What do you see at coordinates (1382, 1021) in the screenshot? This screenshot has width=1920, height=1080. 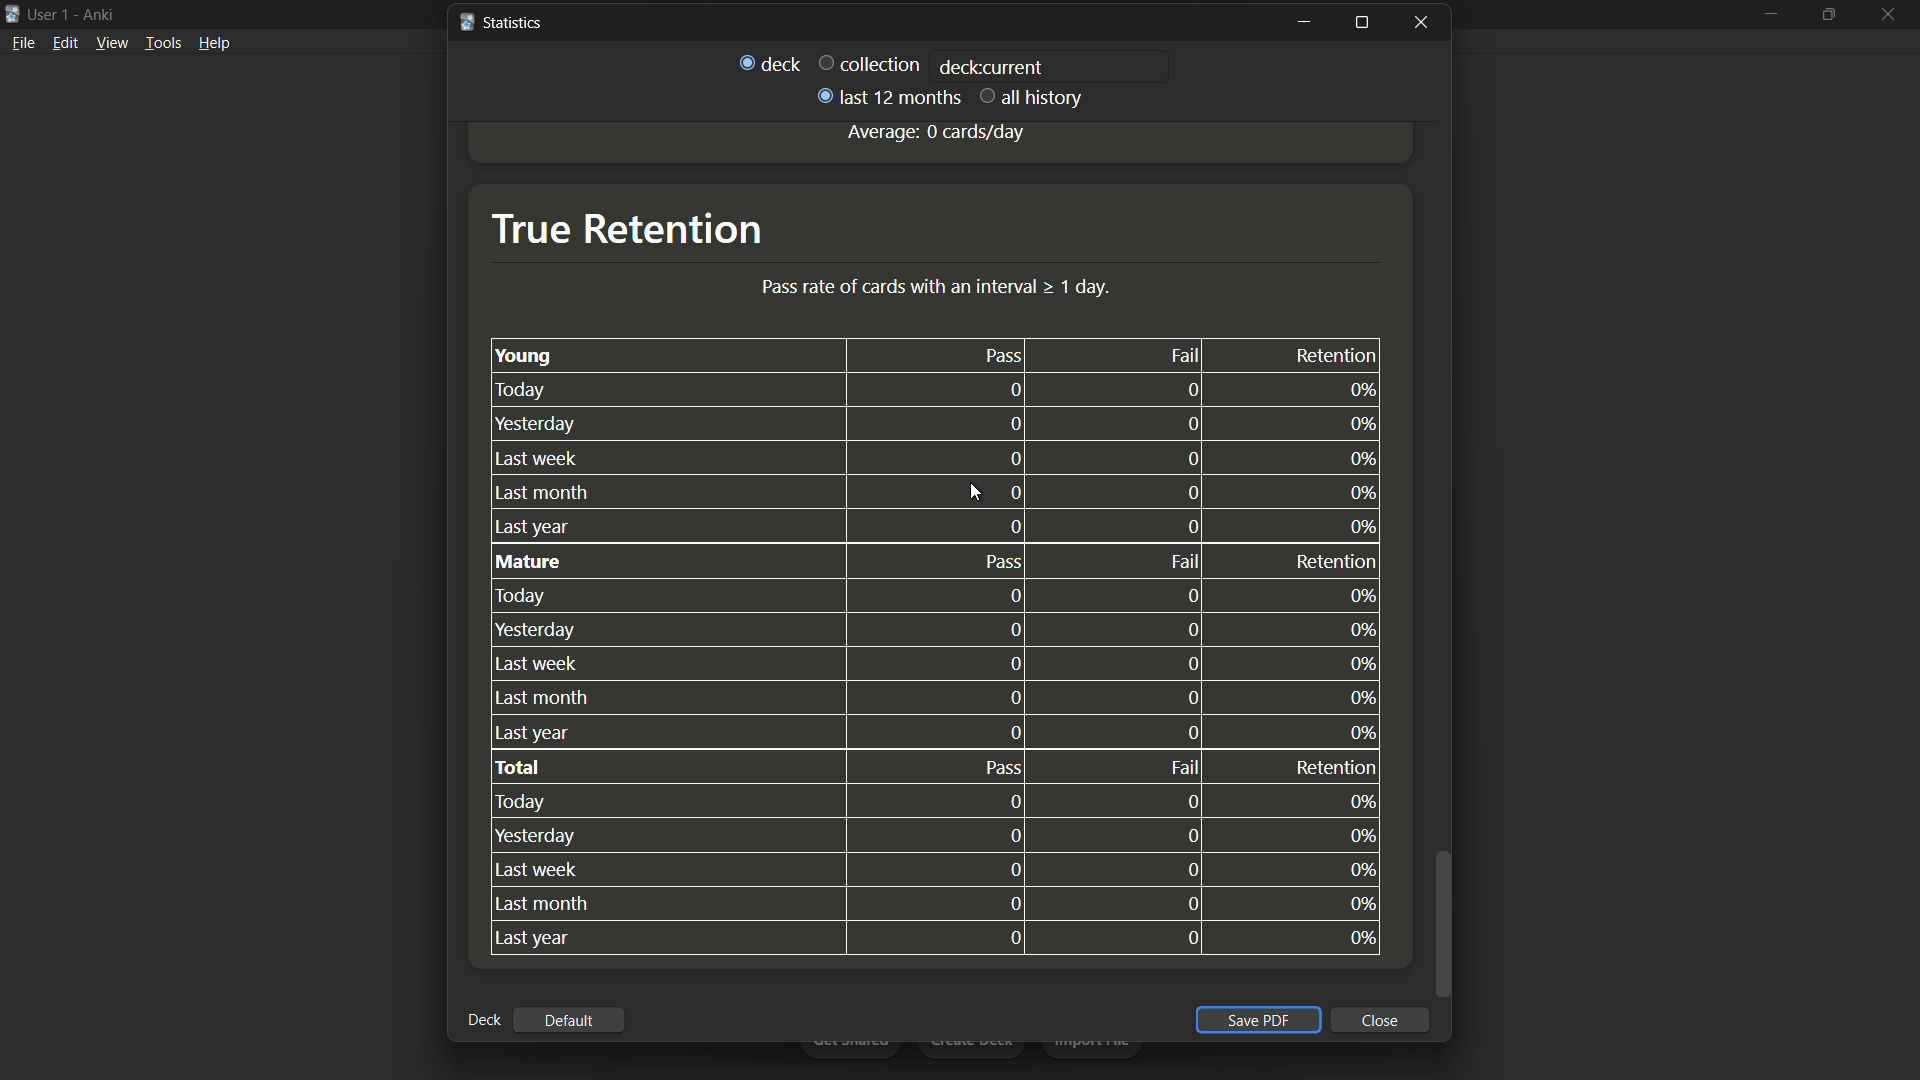 I see `close` at bounding box center [1382, 1021].